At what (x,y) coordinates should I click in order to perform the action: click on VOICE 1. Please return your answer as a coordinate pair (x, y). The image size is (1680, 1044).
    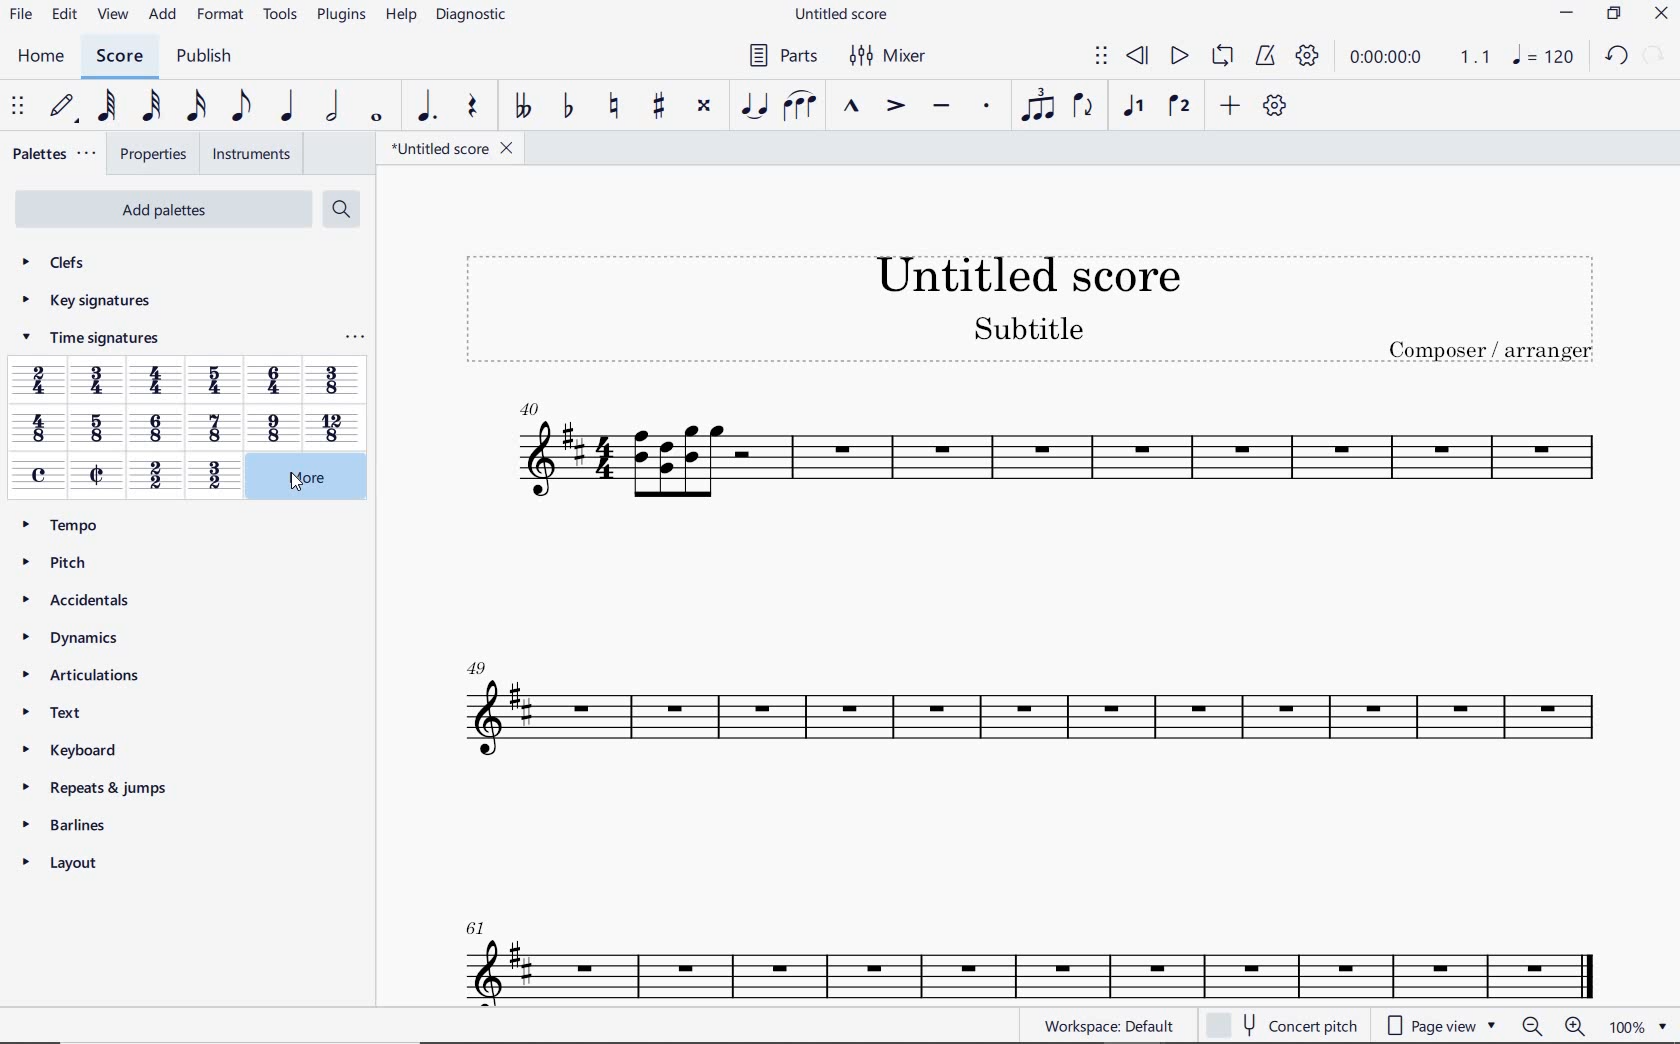
    Looking at the image, I should click on (1136, 109).